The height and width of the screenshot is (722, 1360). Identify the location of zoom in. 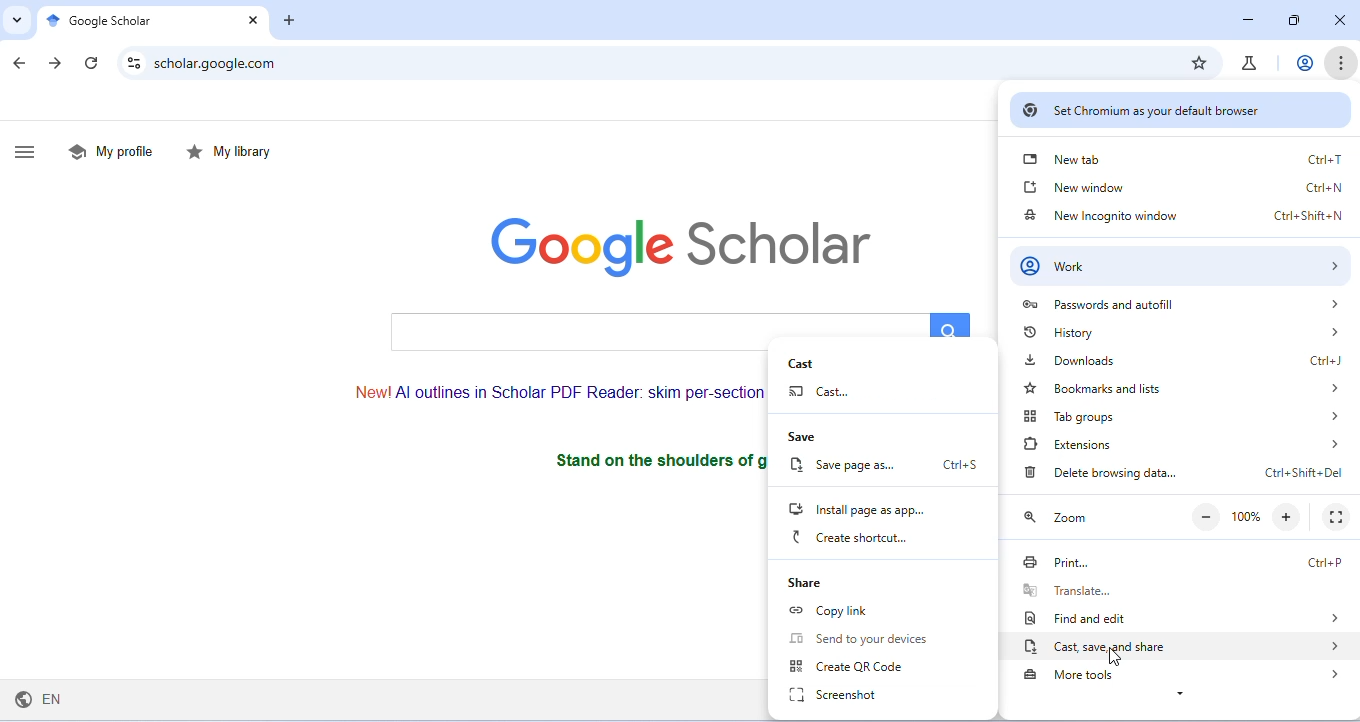
(1288, 516).